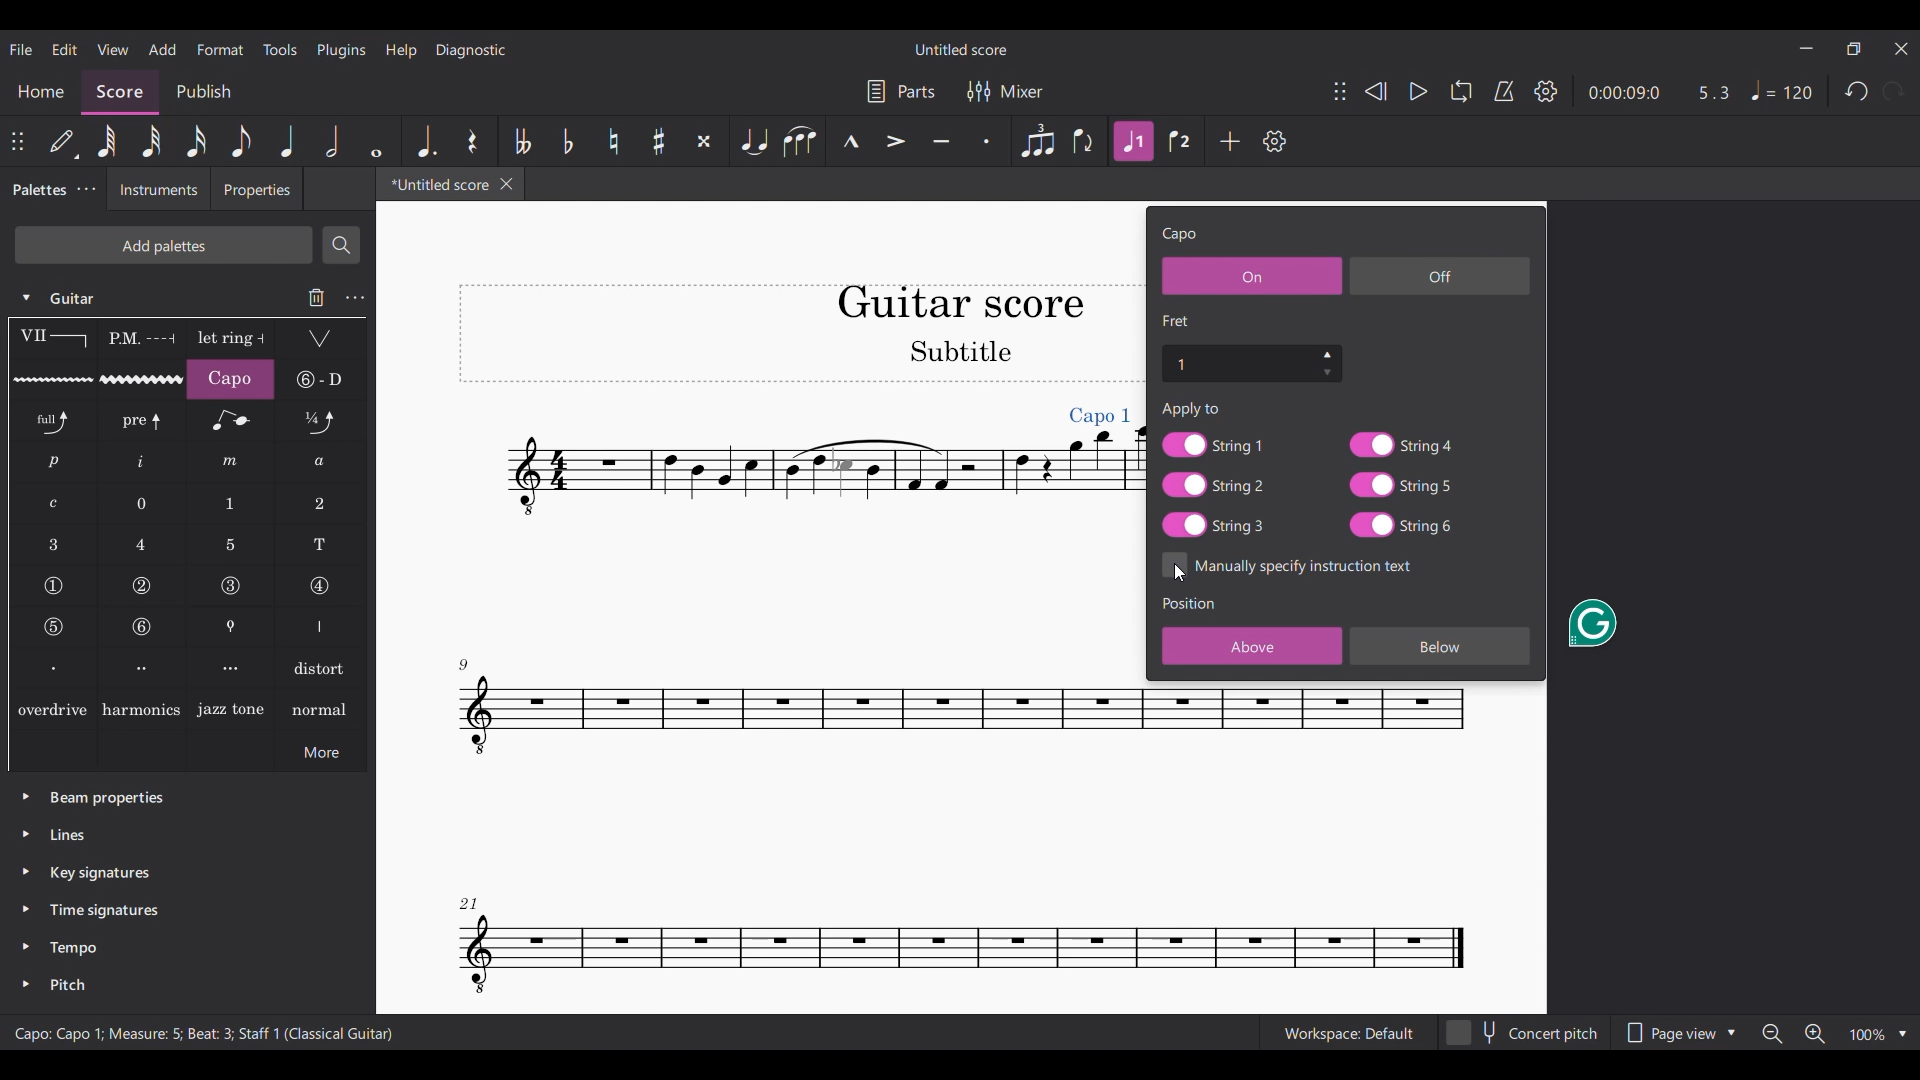  What do you see at coordinates (321, 751) in the screenshot?
I see `More` at bounding box center [321, 751].